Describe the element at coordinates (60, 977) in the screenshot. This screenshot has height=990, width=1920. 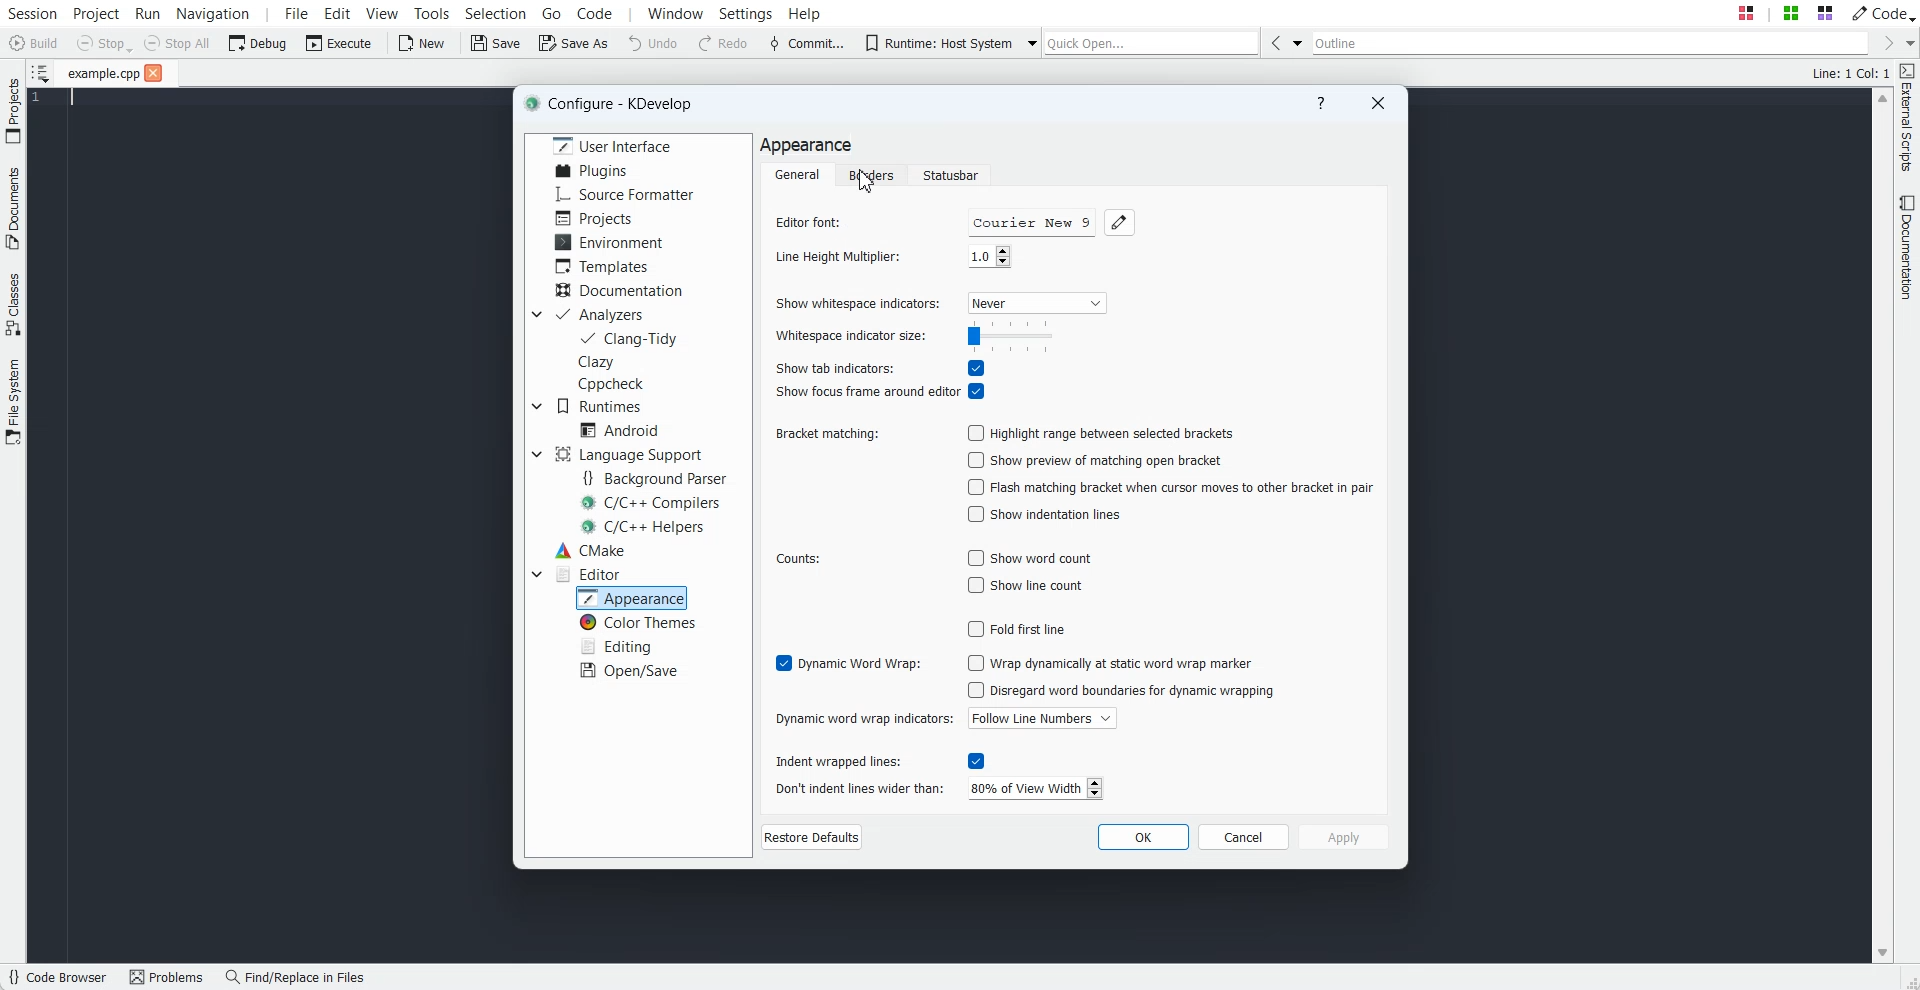
I see `Code Browser` at that location.